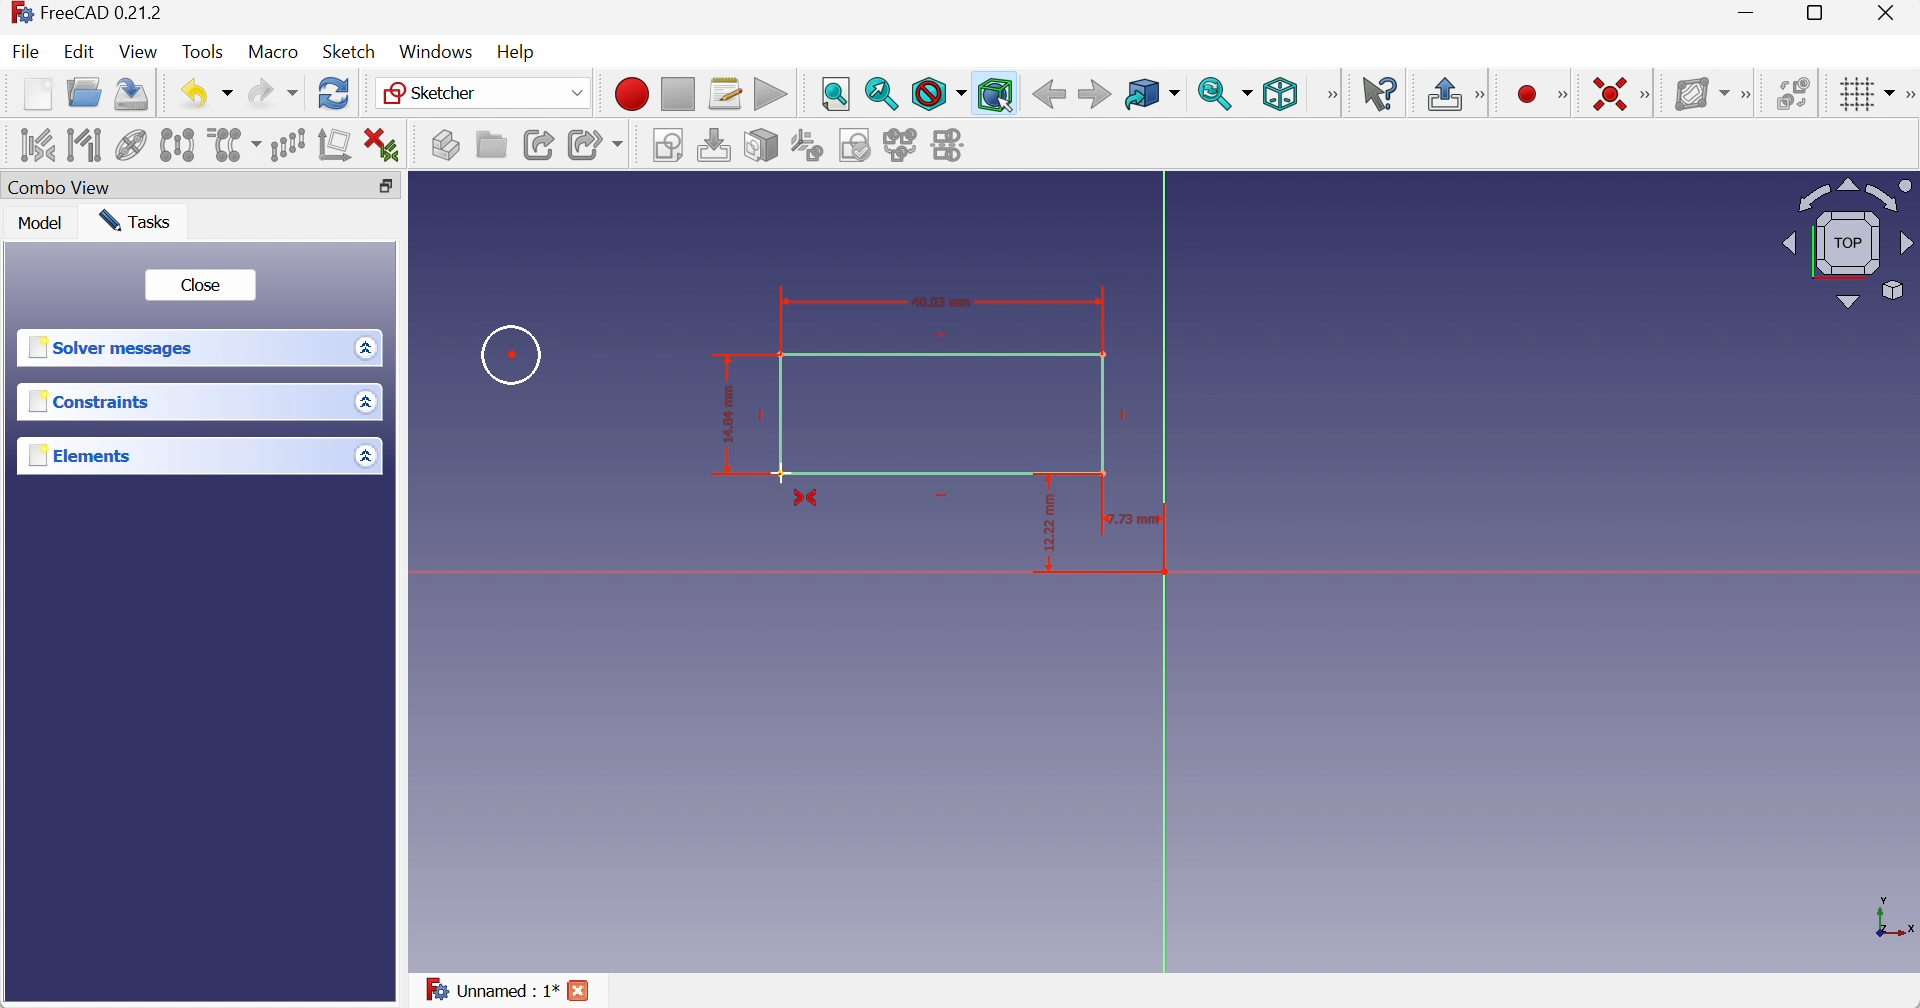  I want to click on Restore down, so click(387, 188).